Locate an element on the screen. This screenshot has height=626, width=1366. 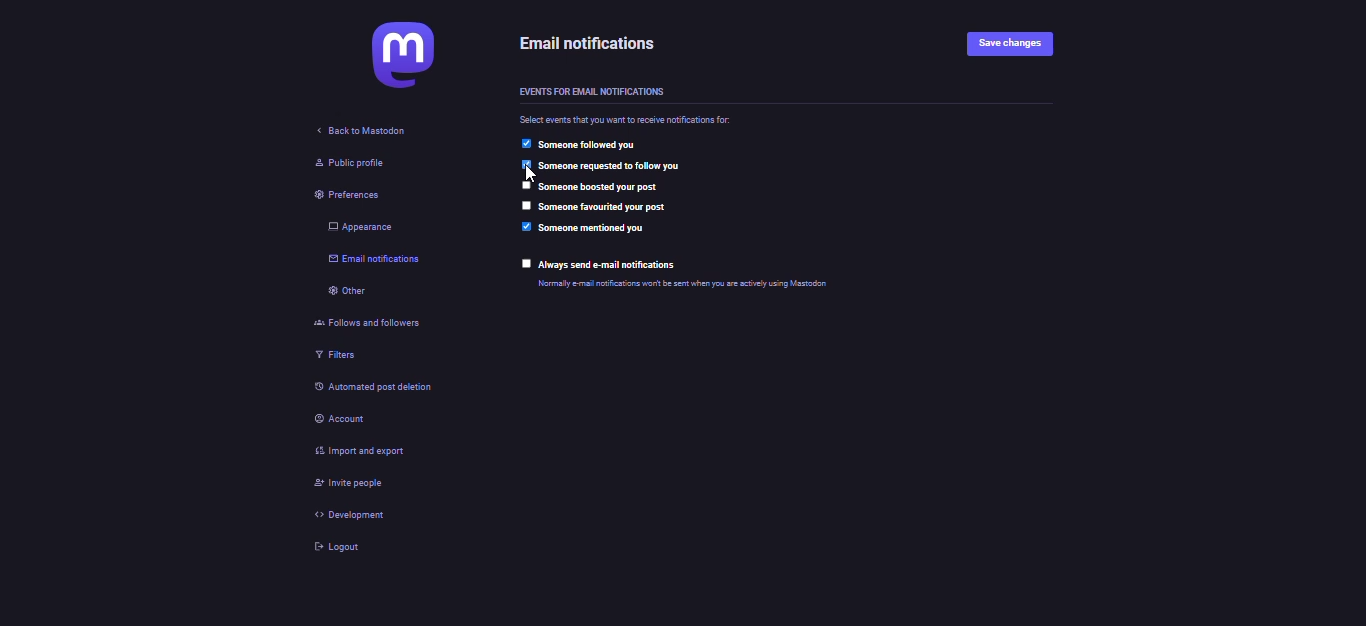
automated post deletion is located at coordinates (376, 390).